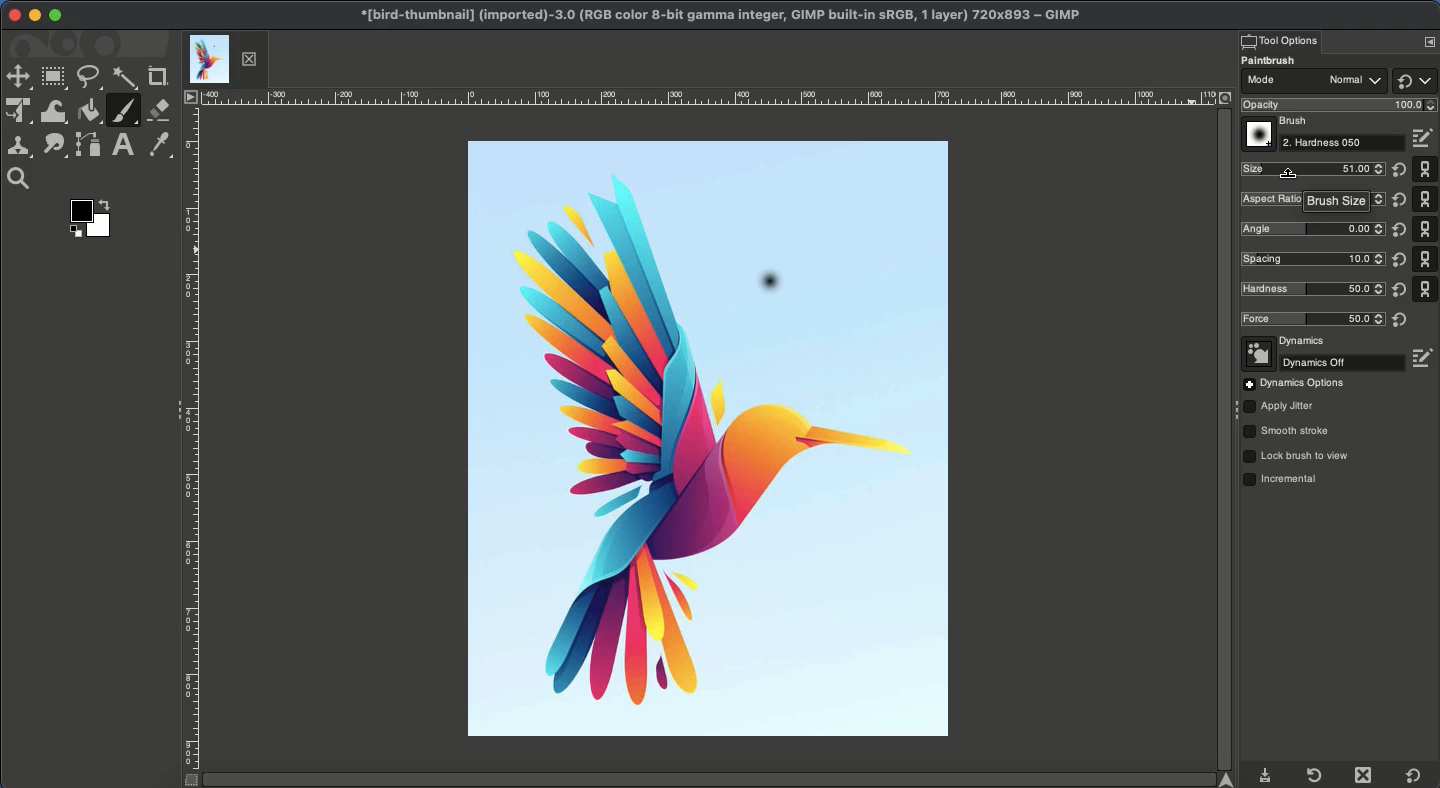 Image resolution: width=1440 pixels, height=788 pixels. Describe the element at coordinates (1222, 439) in the screenshot. I see `Scroll` at that location.